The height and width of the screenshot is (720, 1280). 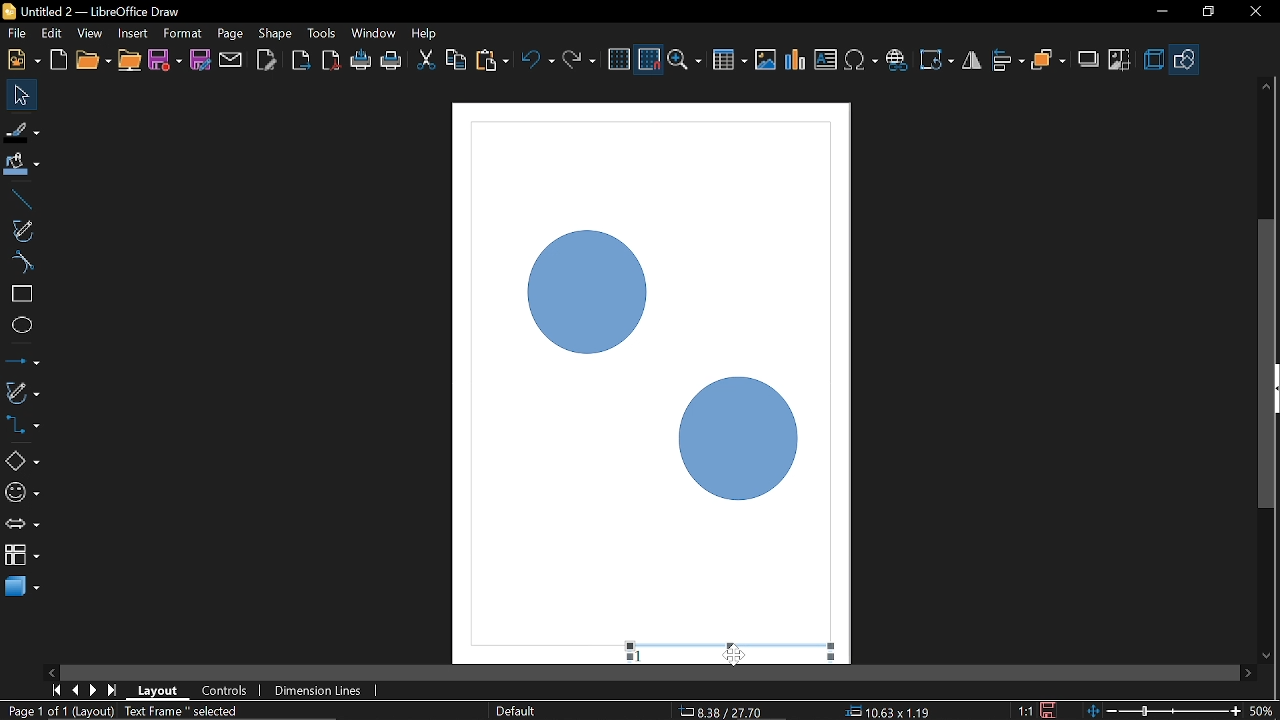 I want to click on Shape, so click(x=276, y=33).